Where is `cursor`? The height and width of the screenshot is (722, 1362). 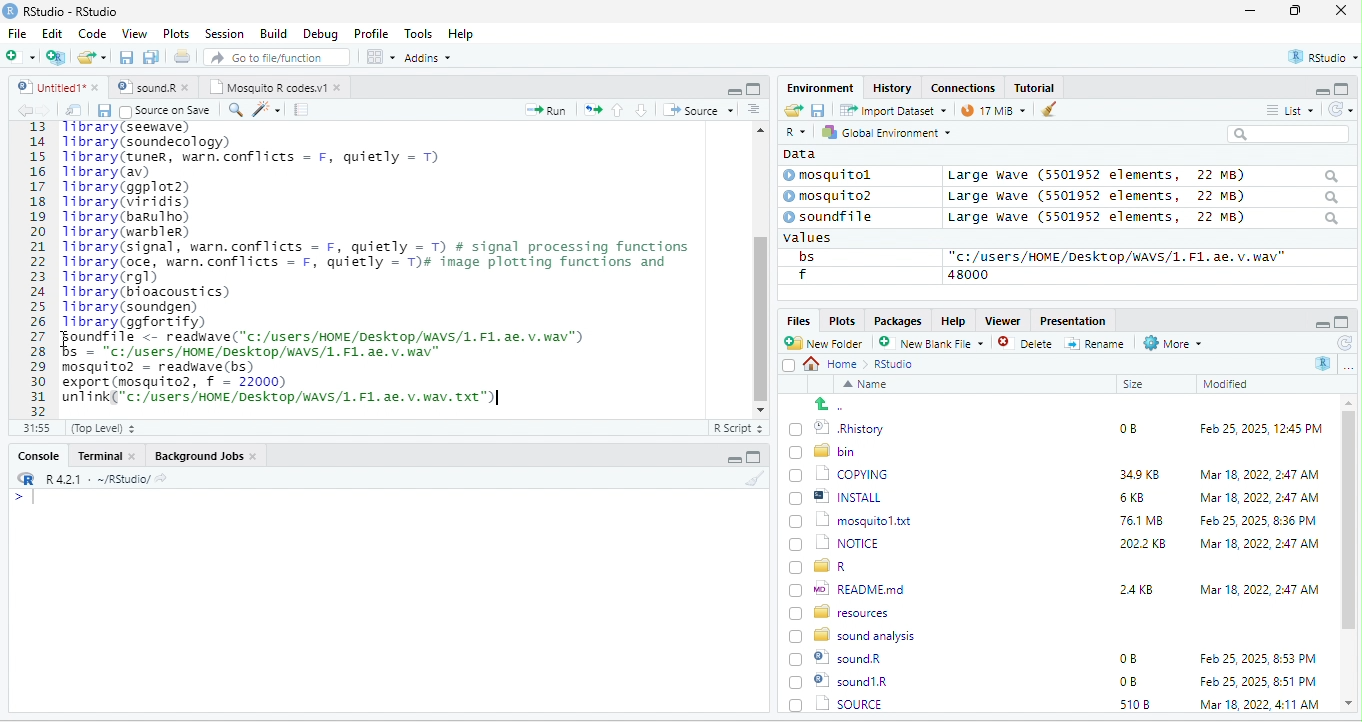
cursor is located at coordinates (494, 400).